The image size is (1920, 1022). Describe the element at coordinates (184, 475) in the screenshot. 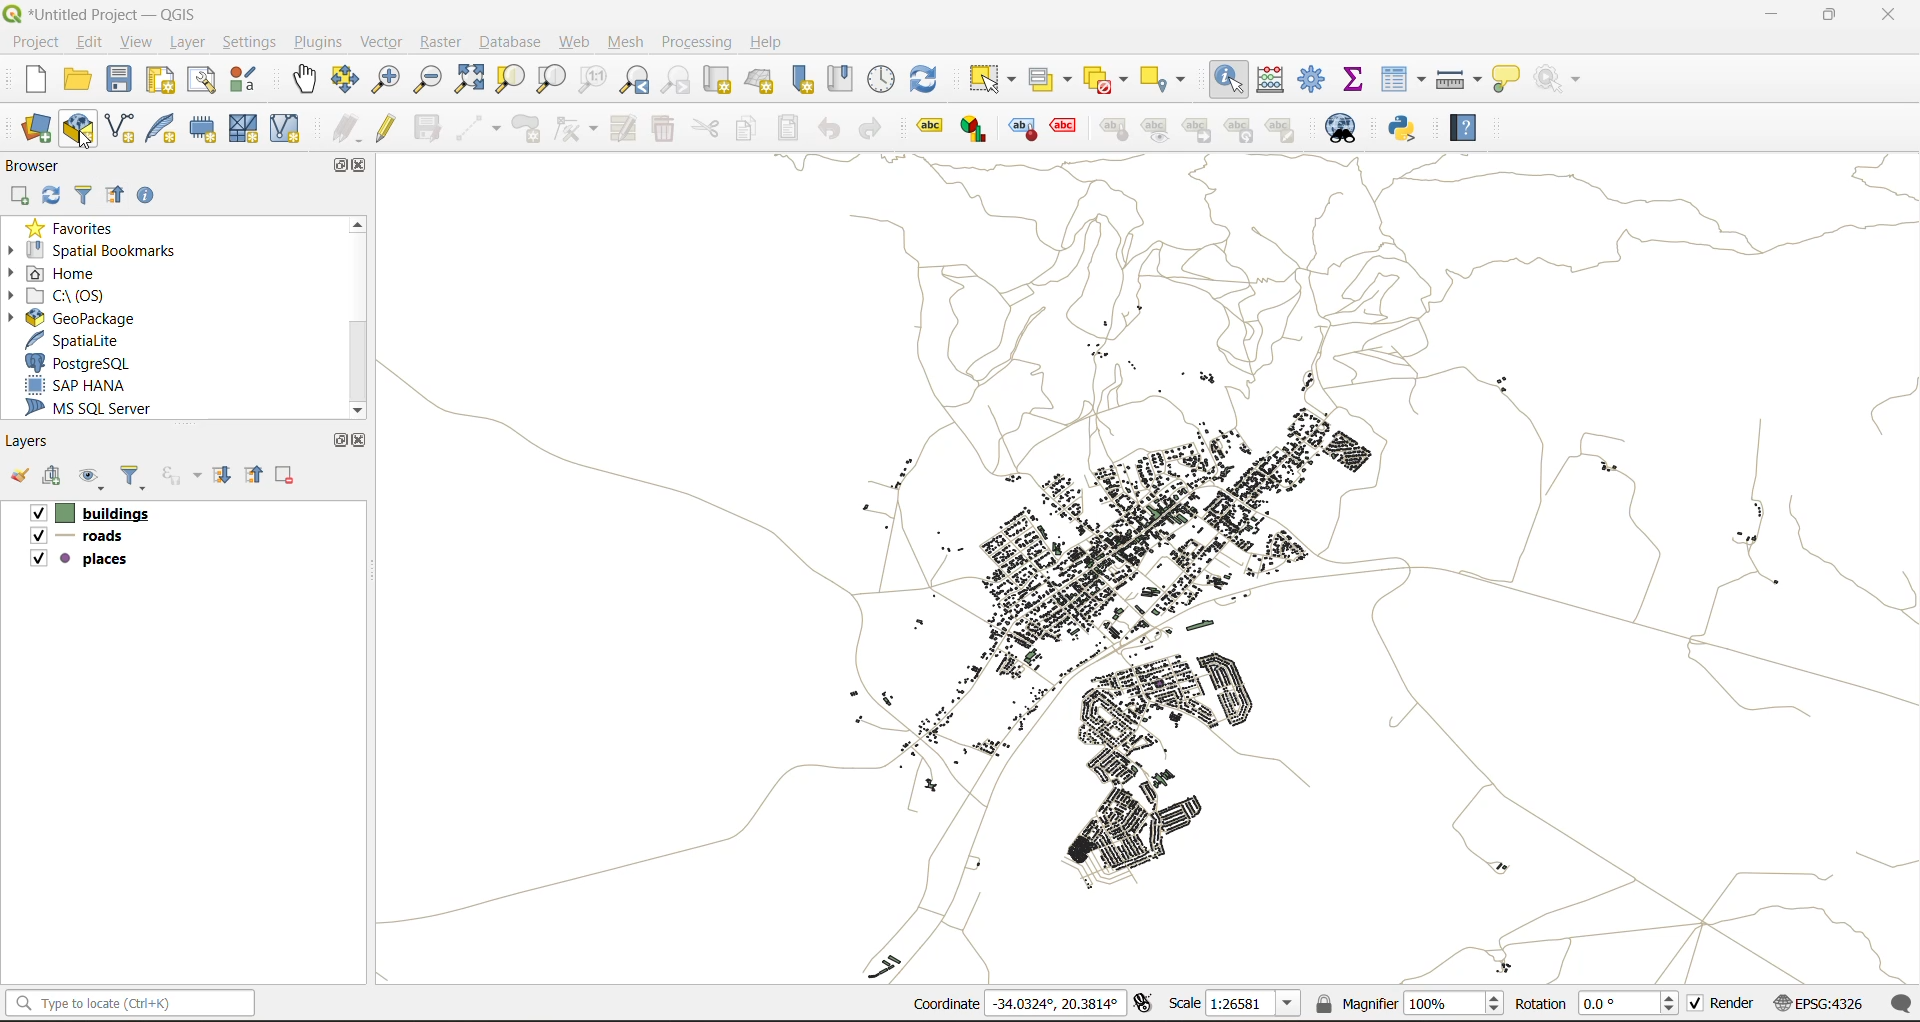

I see `filter by expression` at that location.